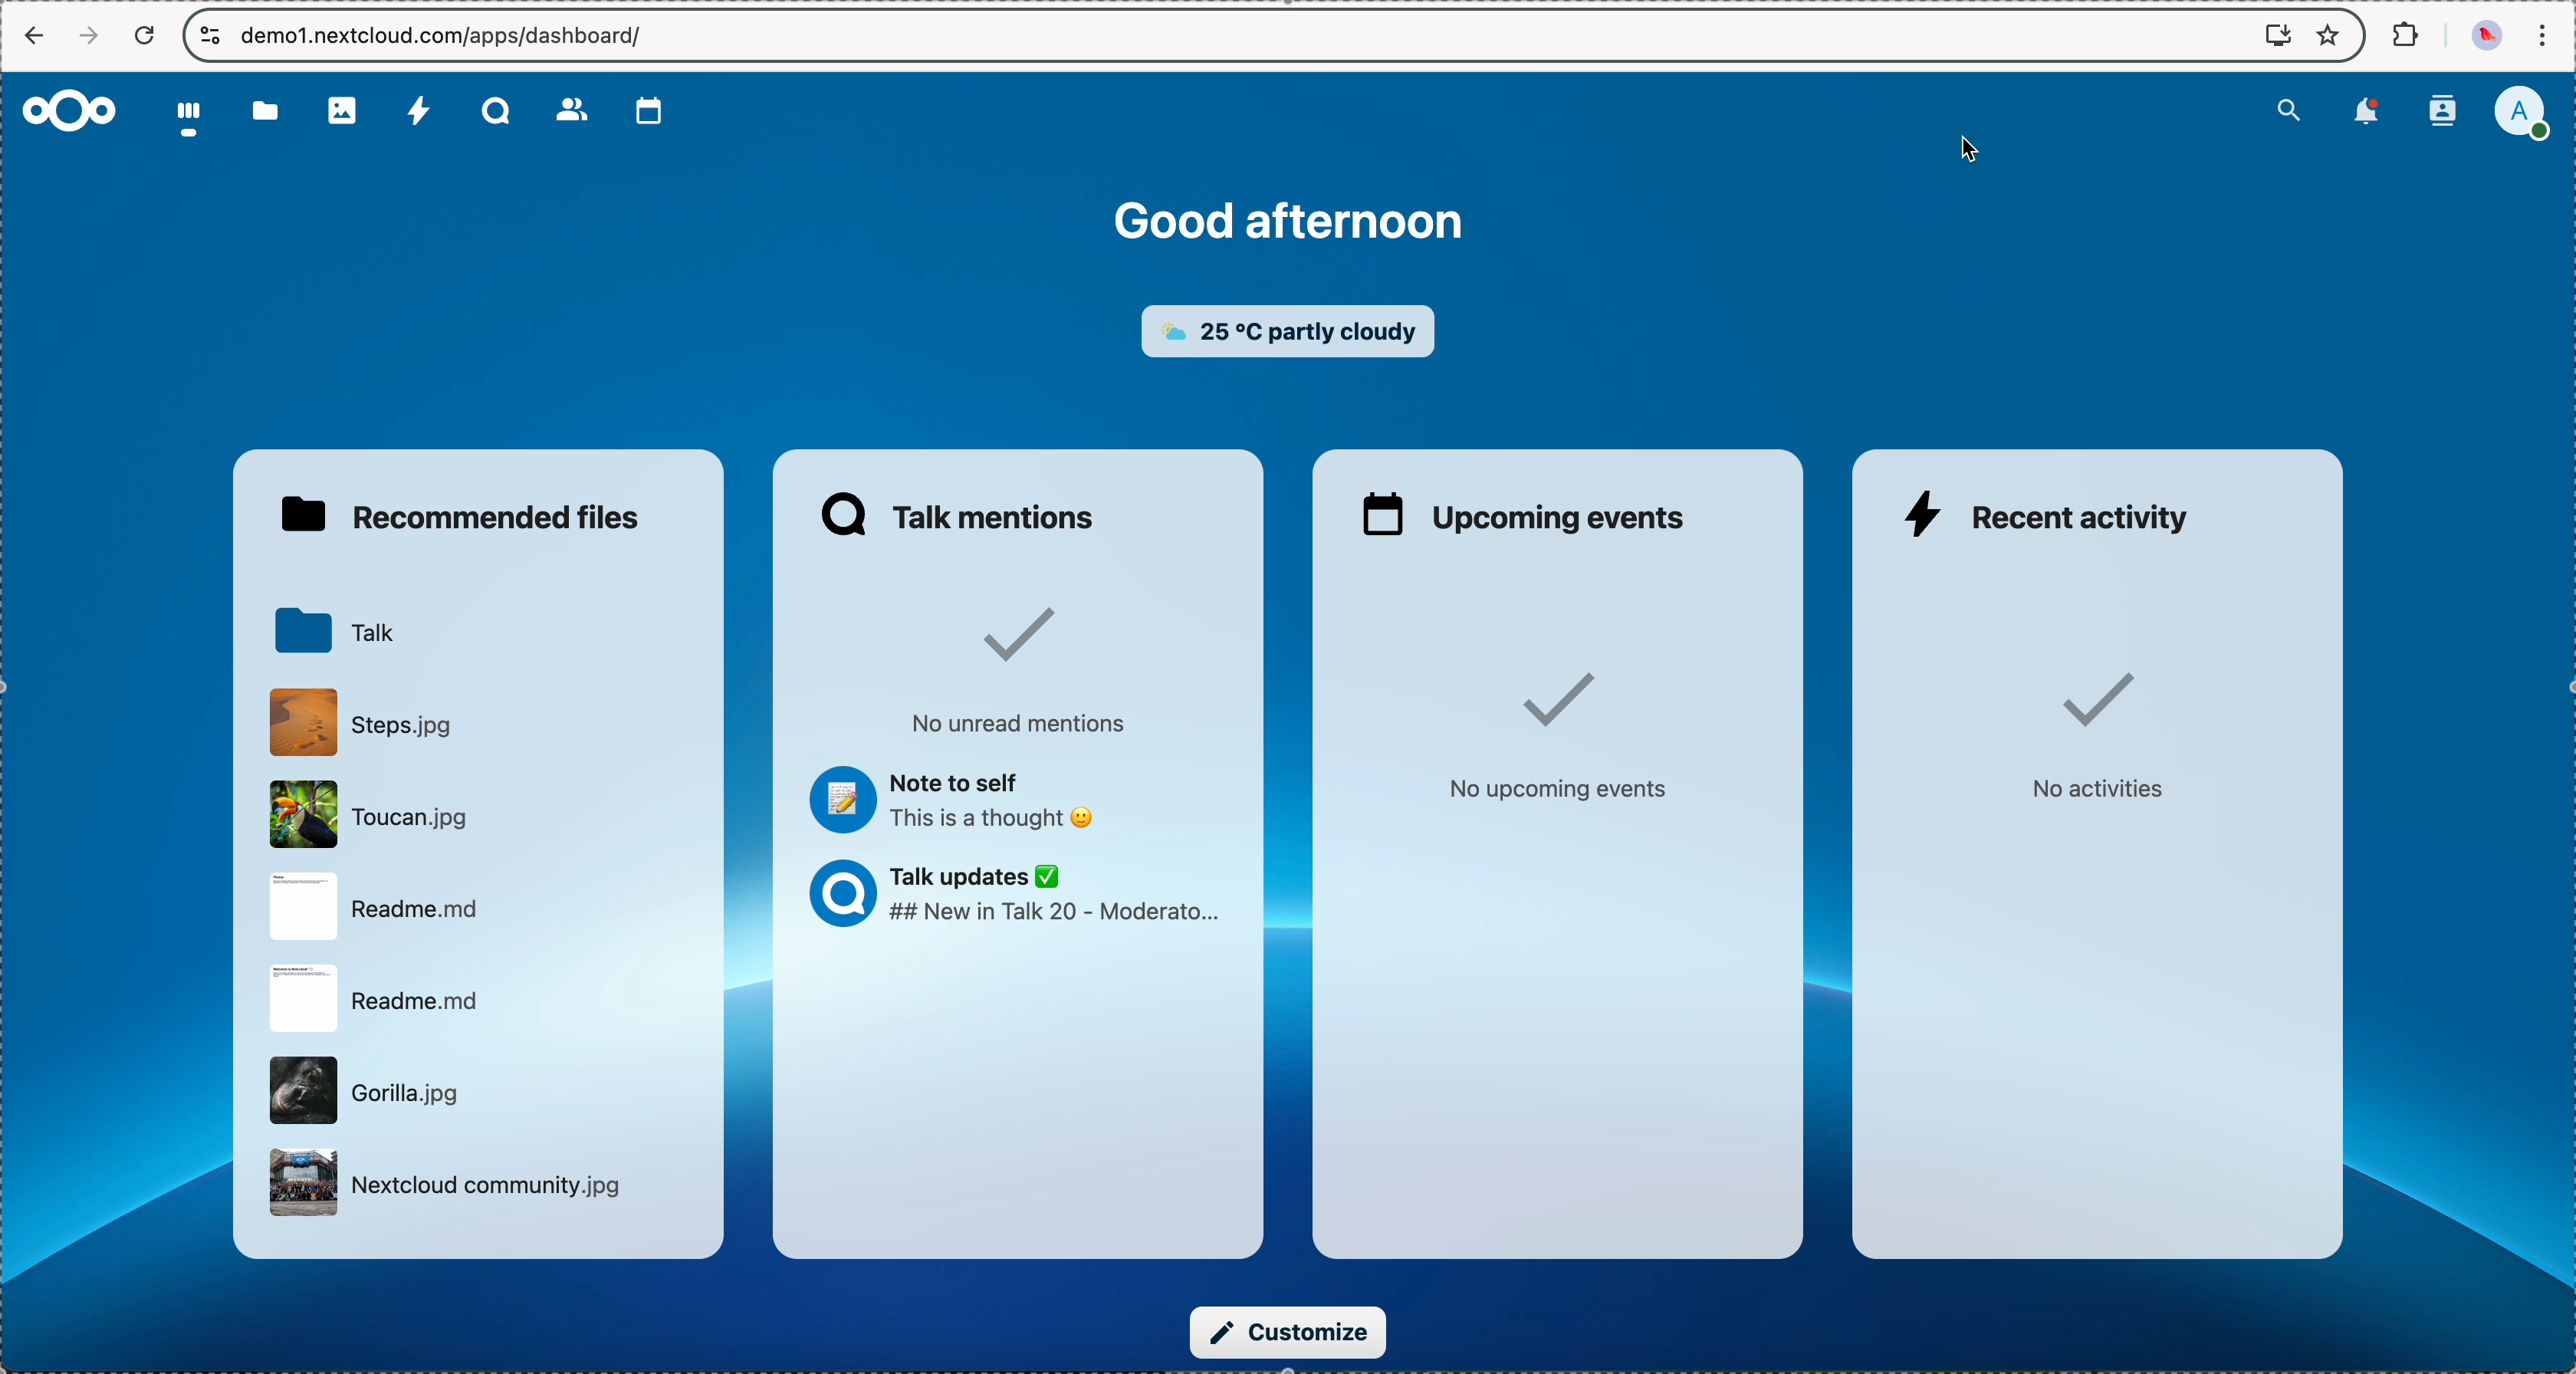  What do you see at coordinates (362, 721) in the screenshot?
I see `file` at bounding box center [362, 721].